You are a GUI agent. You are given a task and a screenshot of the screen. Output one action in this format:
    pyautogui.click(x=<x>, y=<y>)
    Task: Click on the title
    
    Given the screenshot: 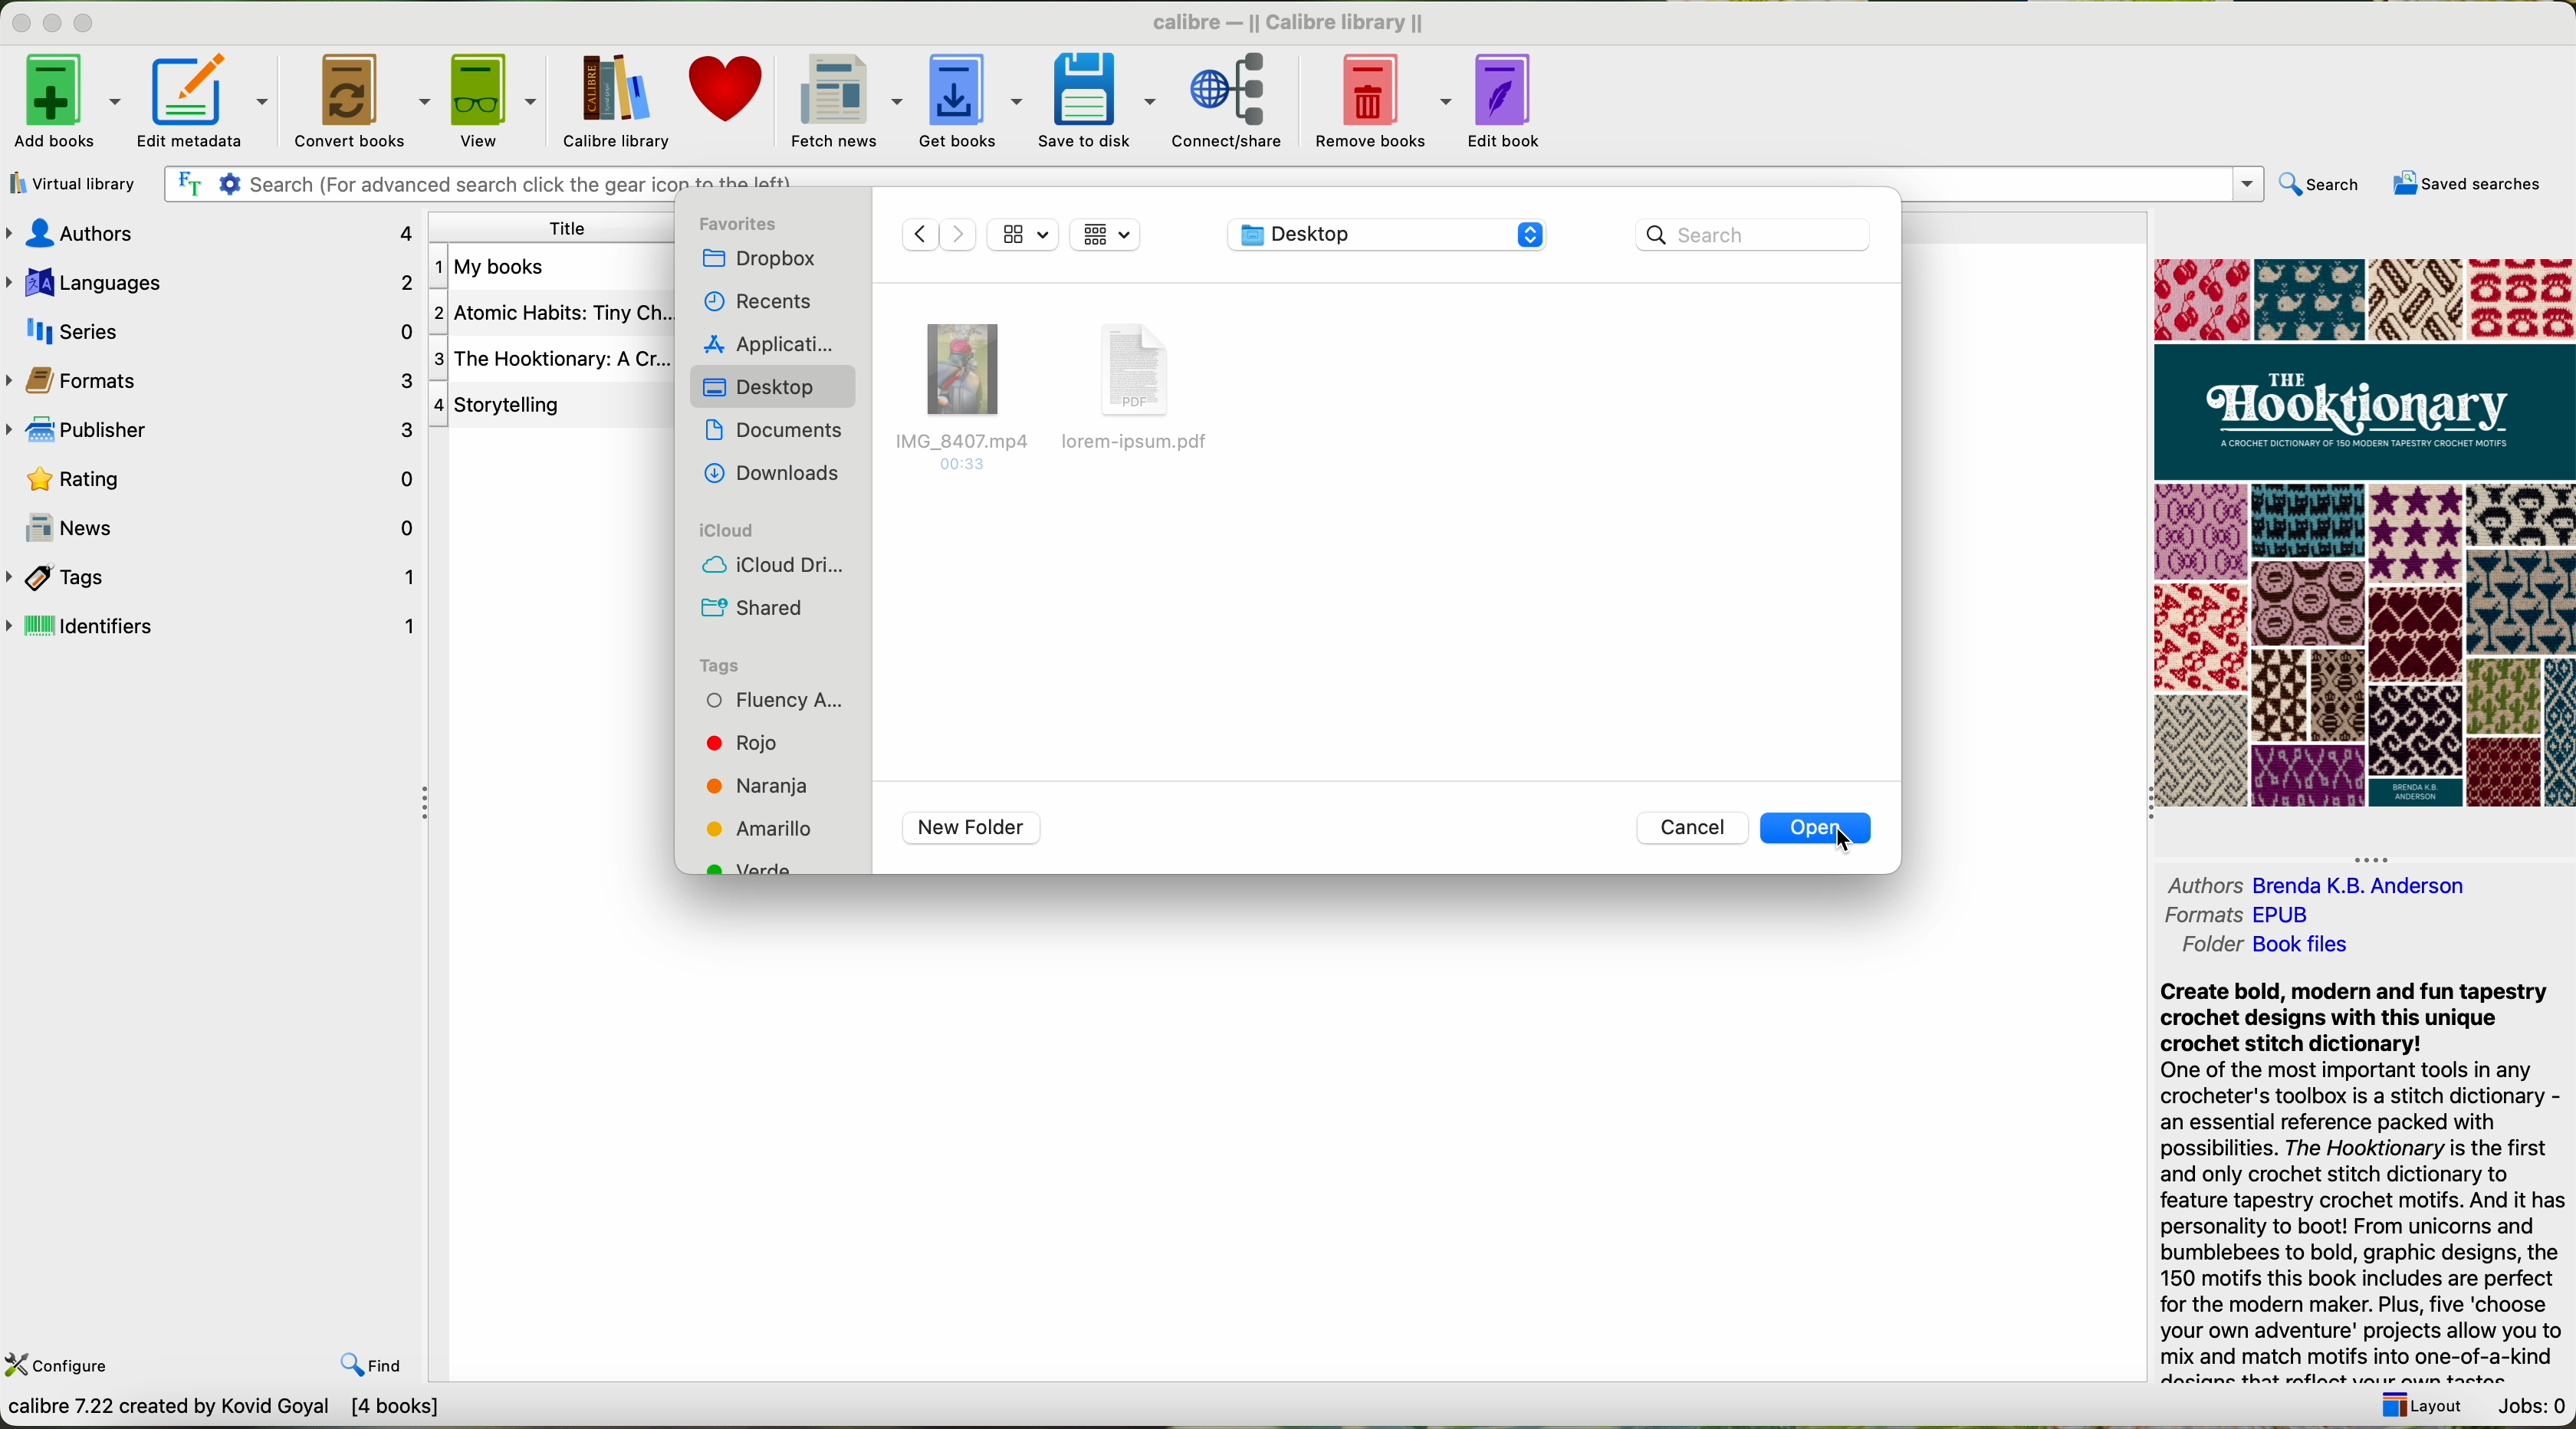 What is the action you would take?
    pyautogui.click(x=557, y=229)
    